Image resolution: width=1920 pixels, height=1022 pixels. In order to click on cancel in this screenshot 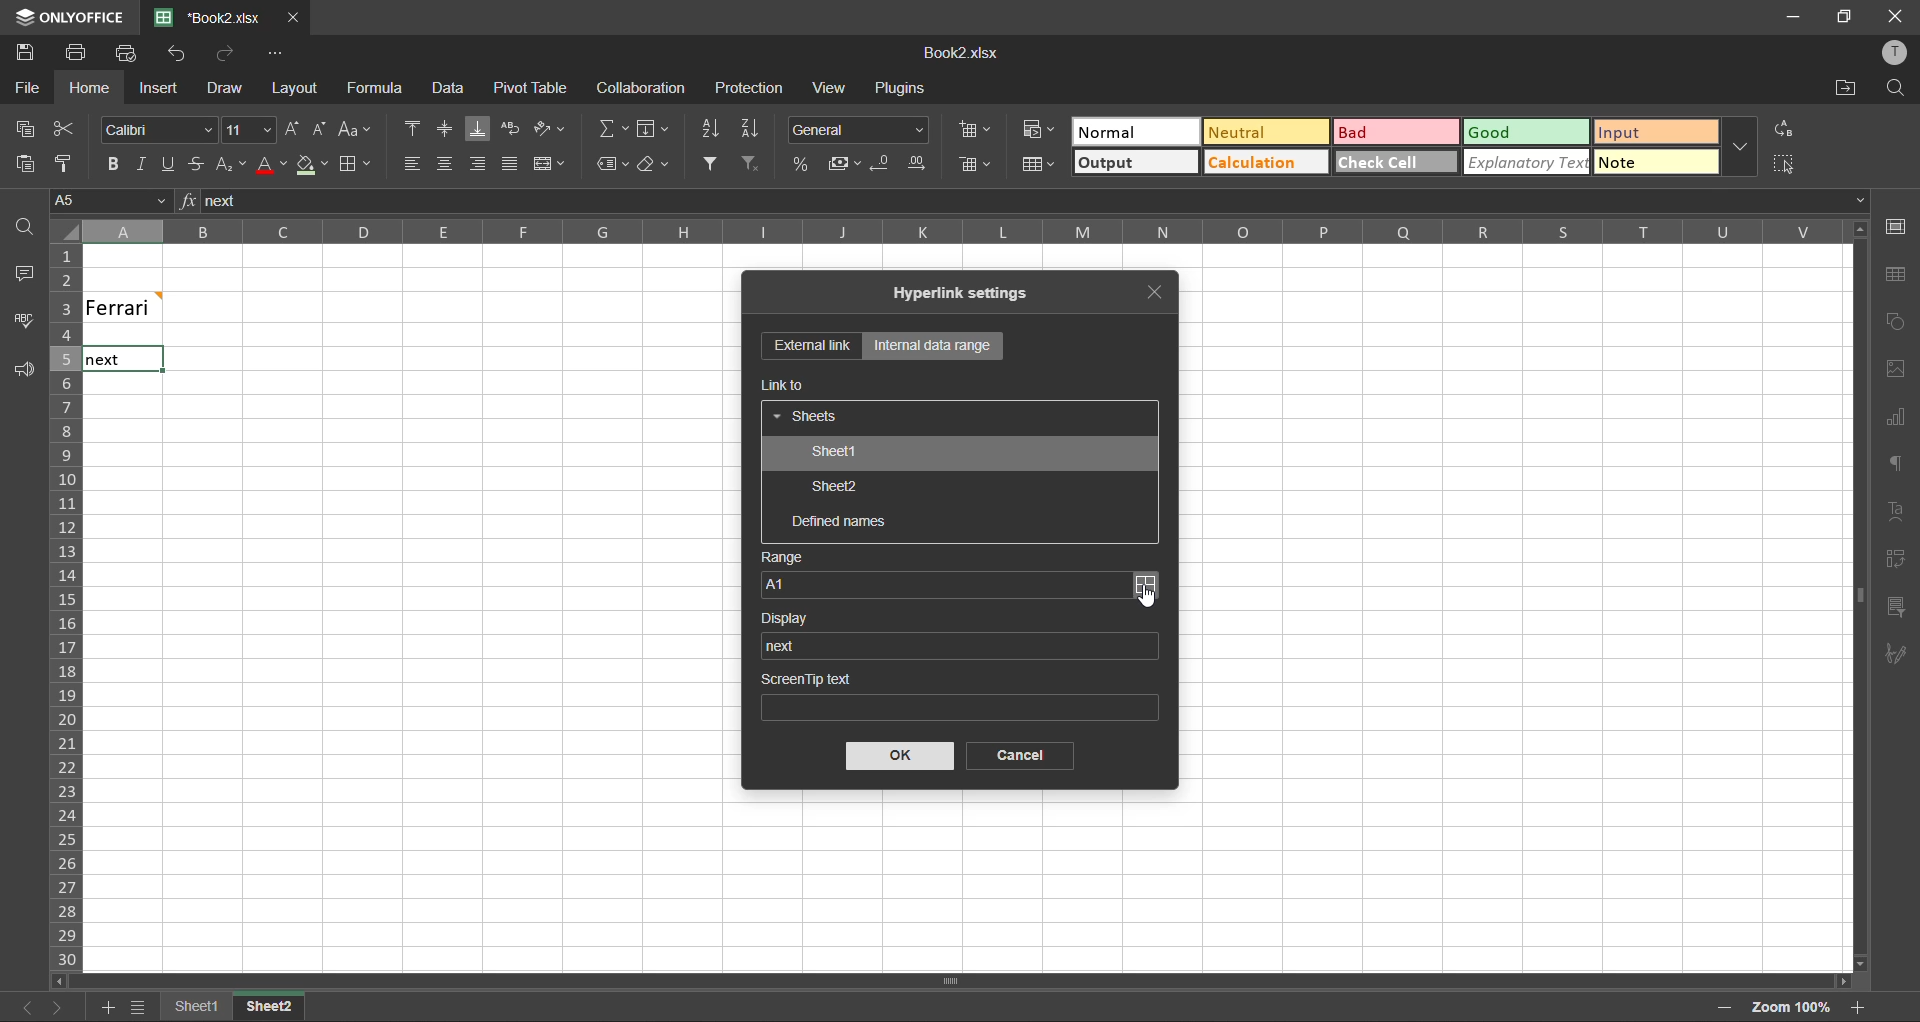, I will do `click(1013, 756)`.